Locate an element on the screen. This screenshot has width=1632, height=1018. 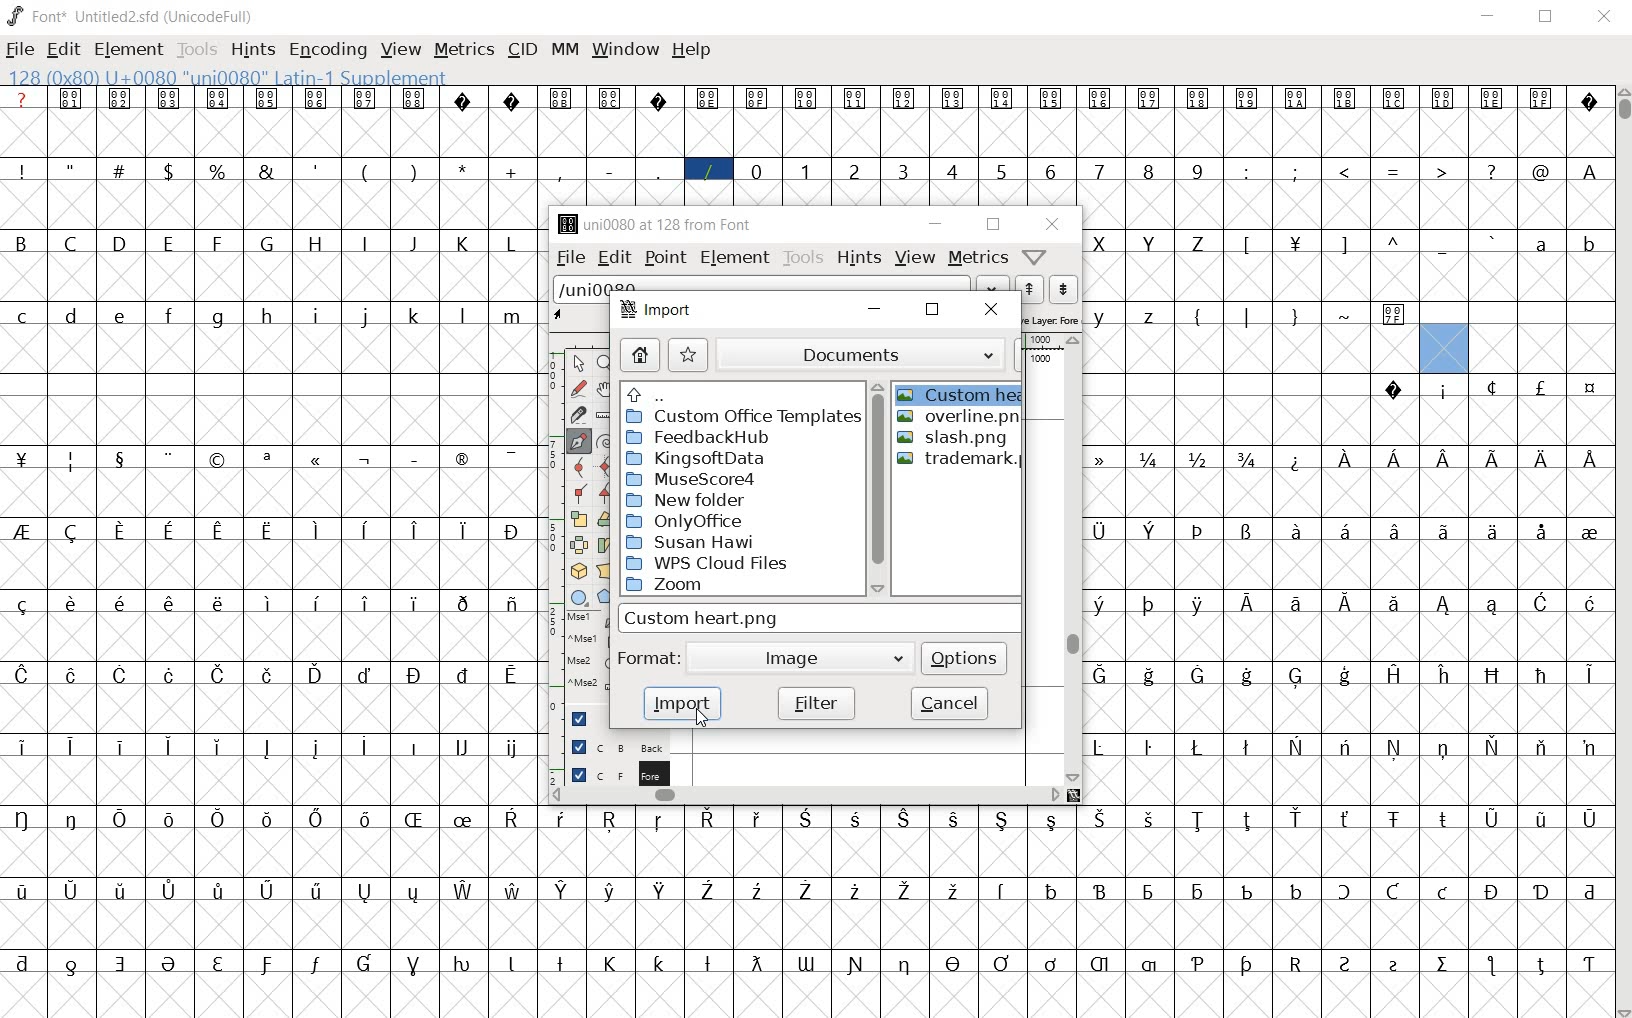
glyph is located at coordinates (758, 892).